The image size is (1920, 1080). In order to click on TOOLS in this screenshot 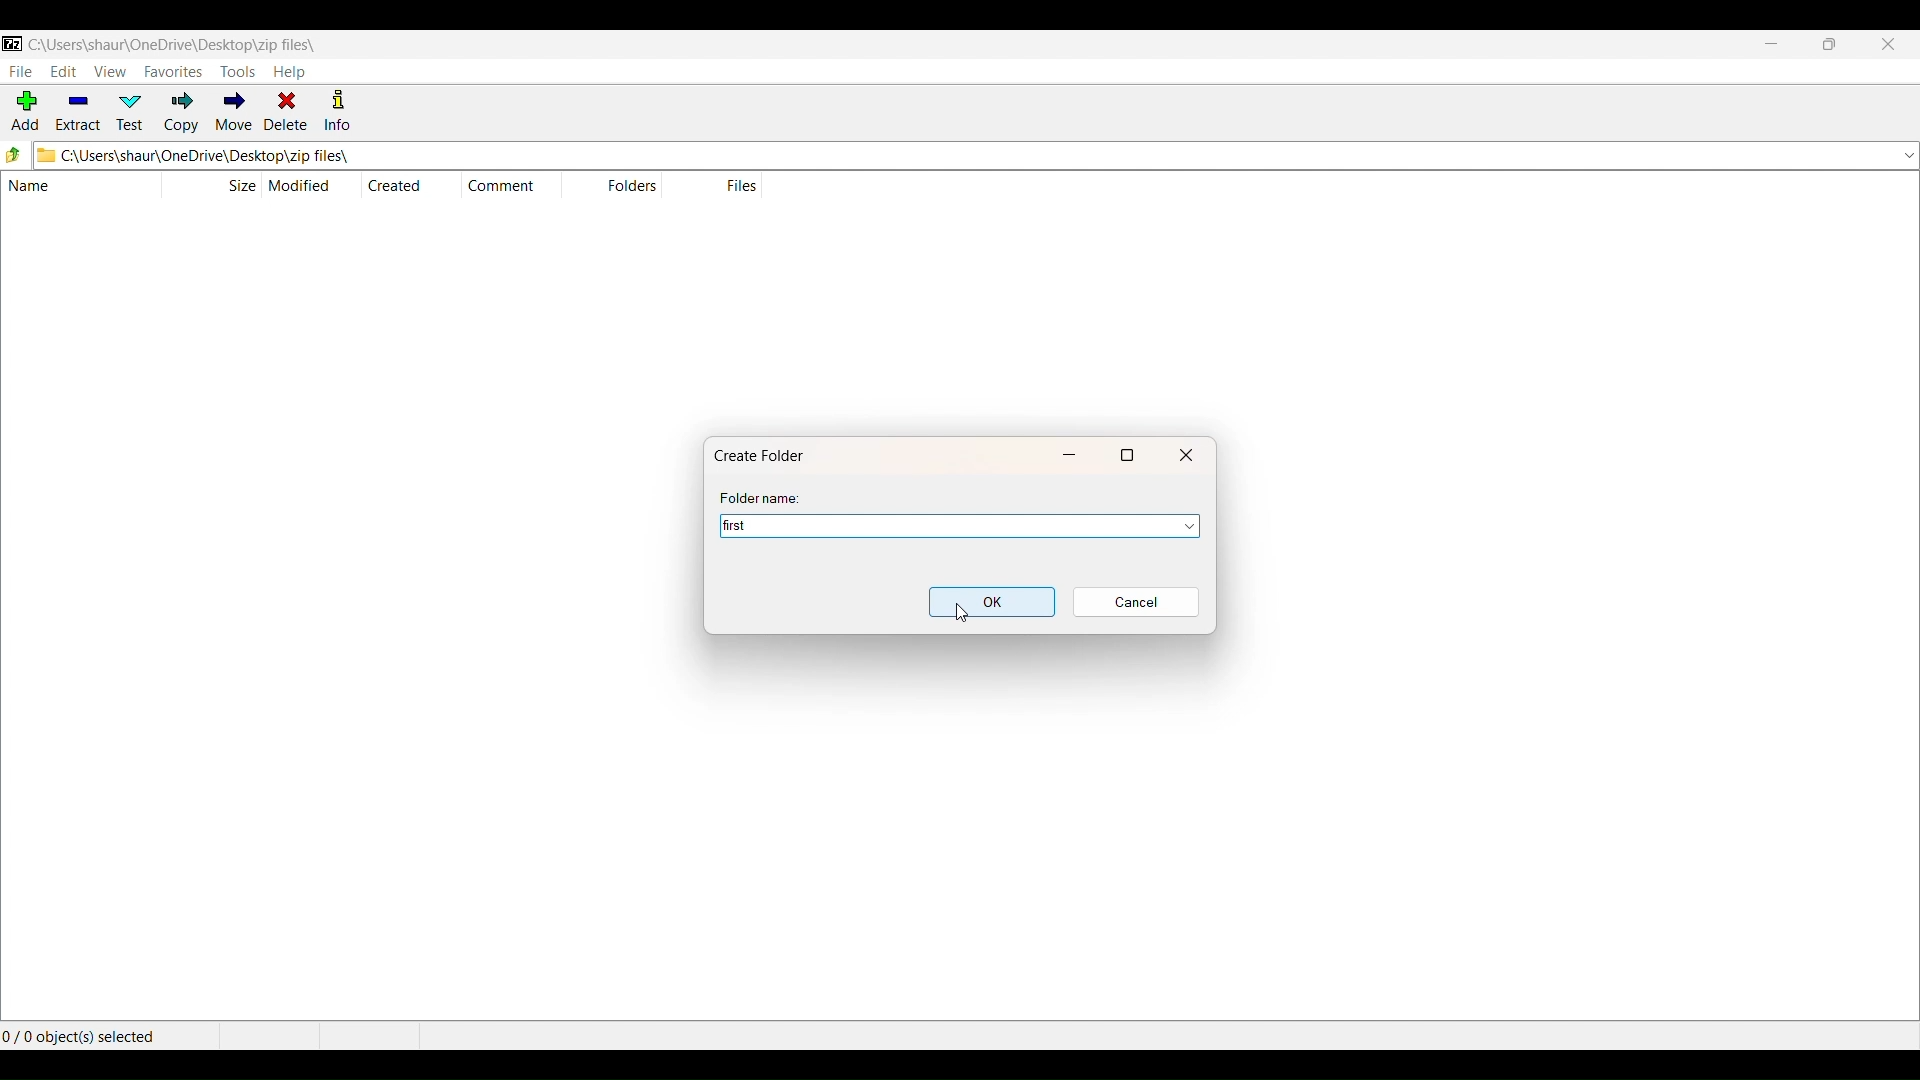, I will do `click(237, 72)`.